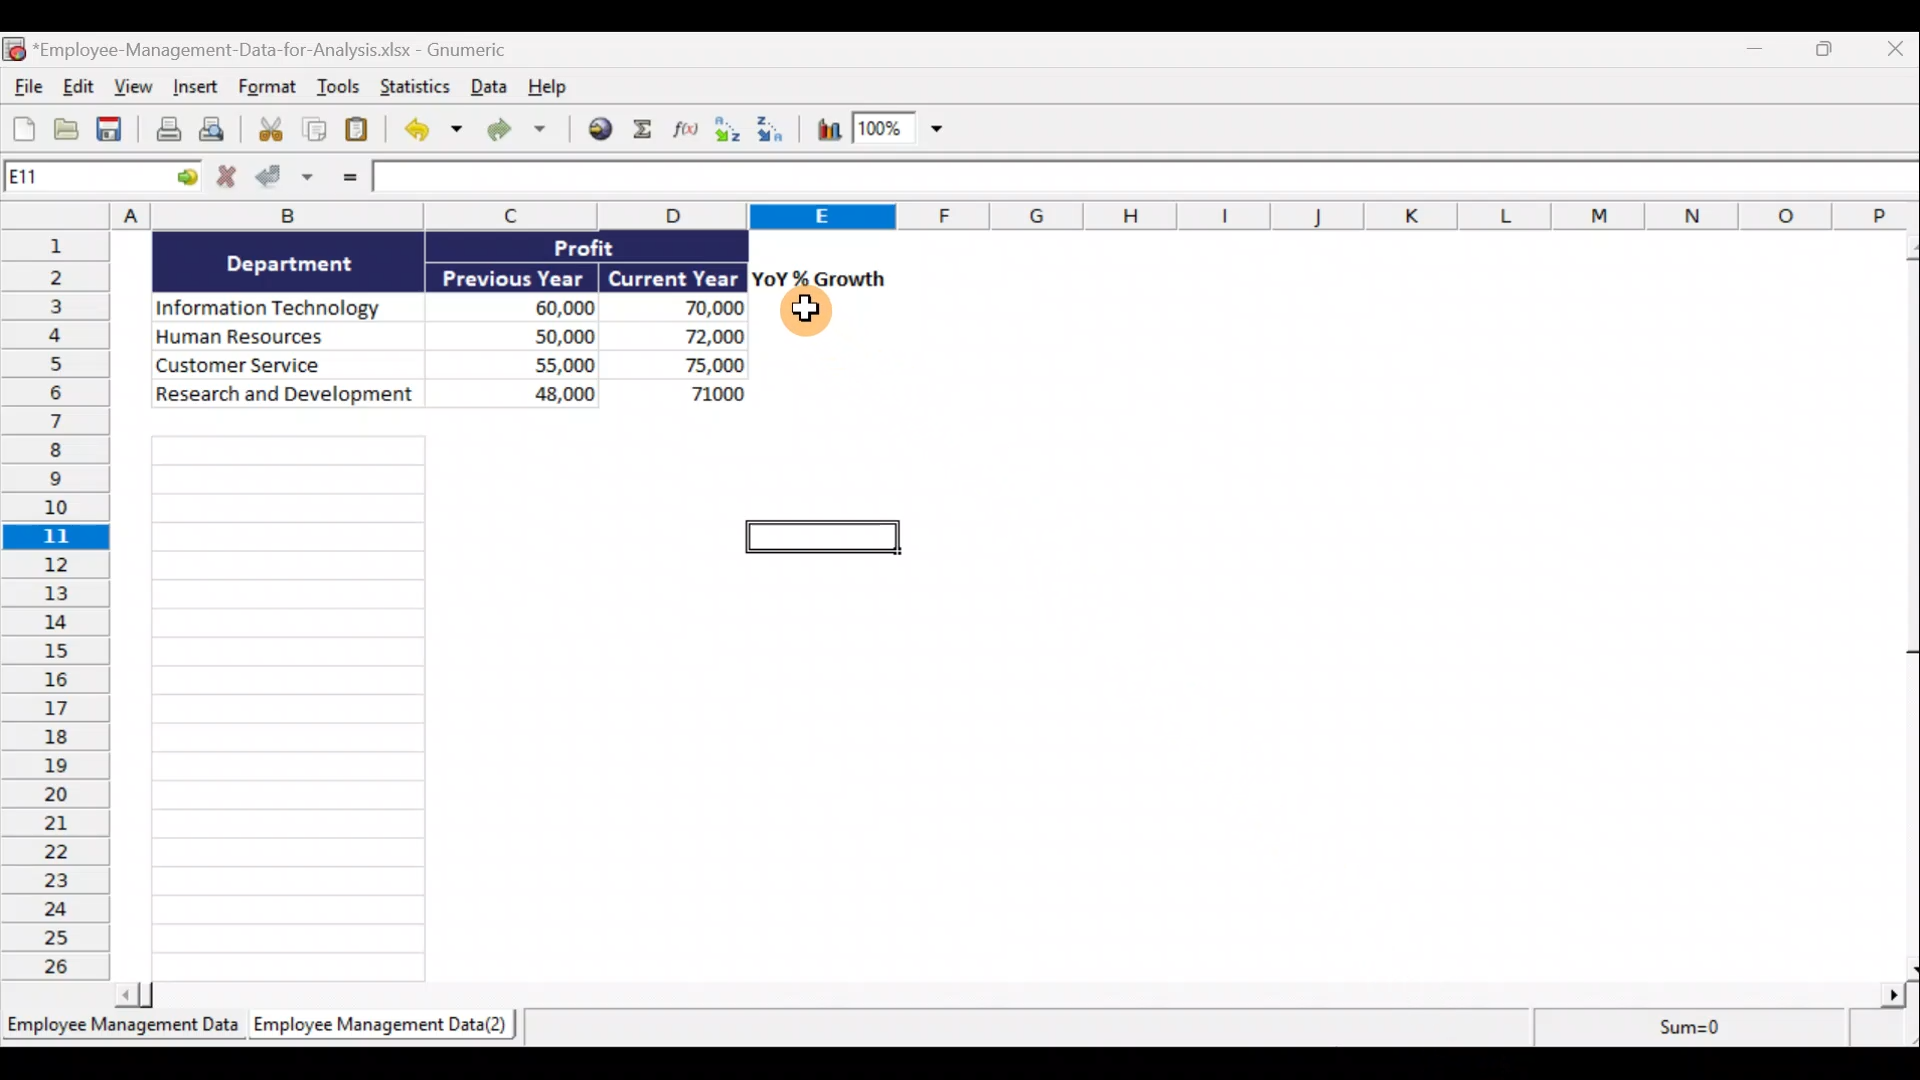 The width and height of the screenshot is (1920, 1080). Describe the element at coordinates (375, 1026) in the screenshot. I see `Sheet 2` at that location.